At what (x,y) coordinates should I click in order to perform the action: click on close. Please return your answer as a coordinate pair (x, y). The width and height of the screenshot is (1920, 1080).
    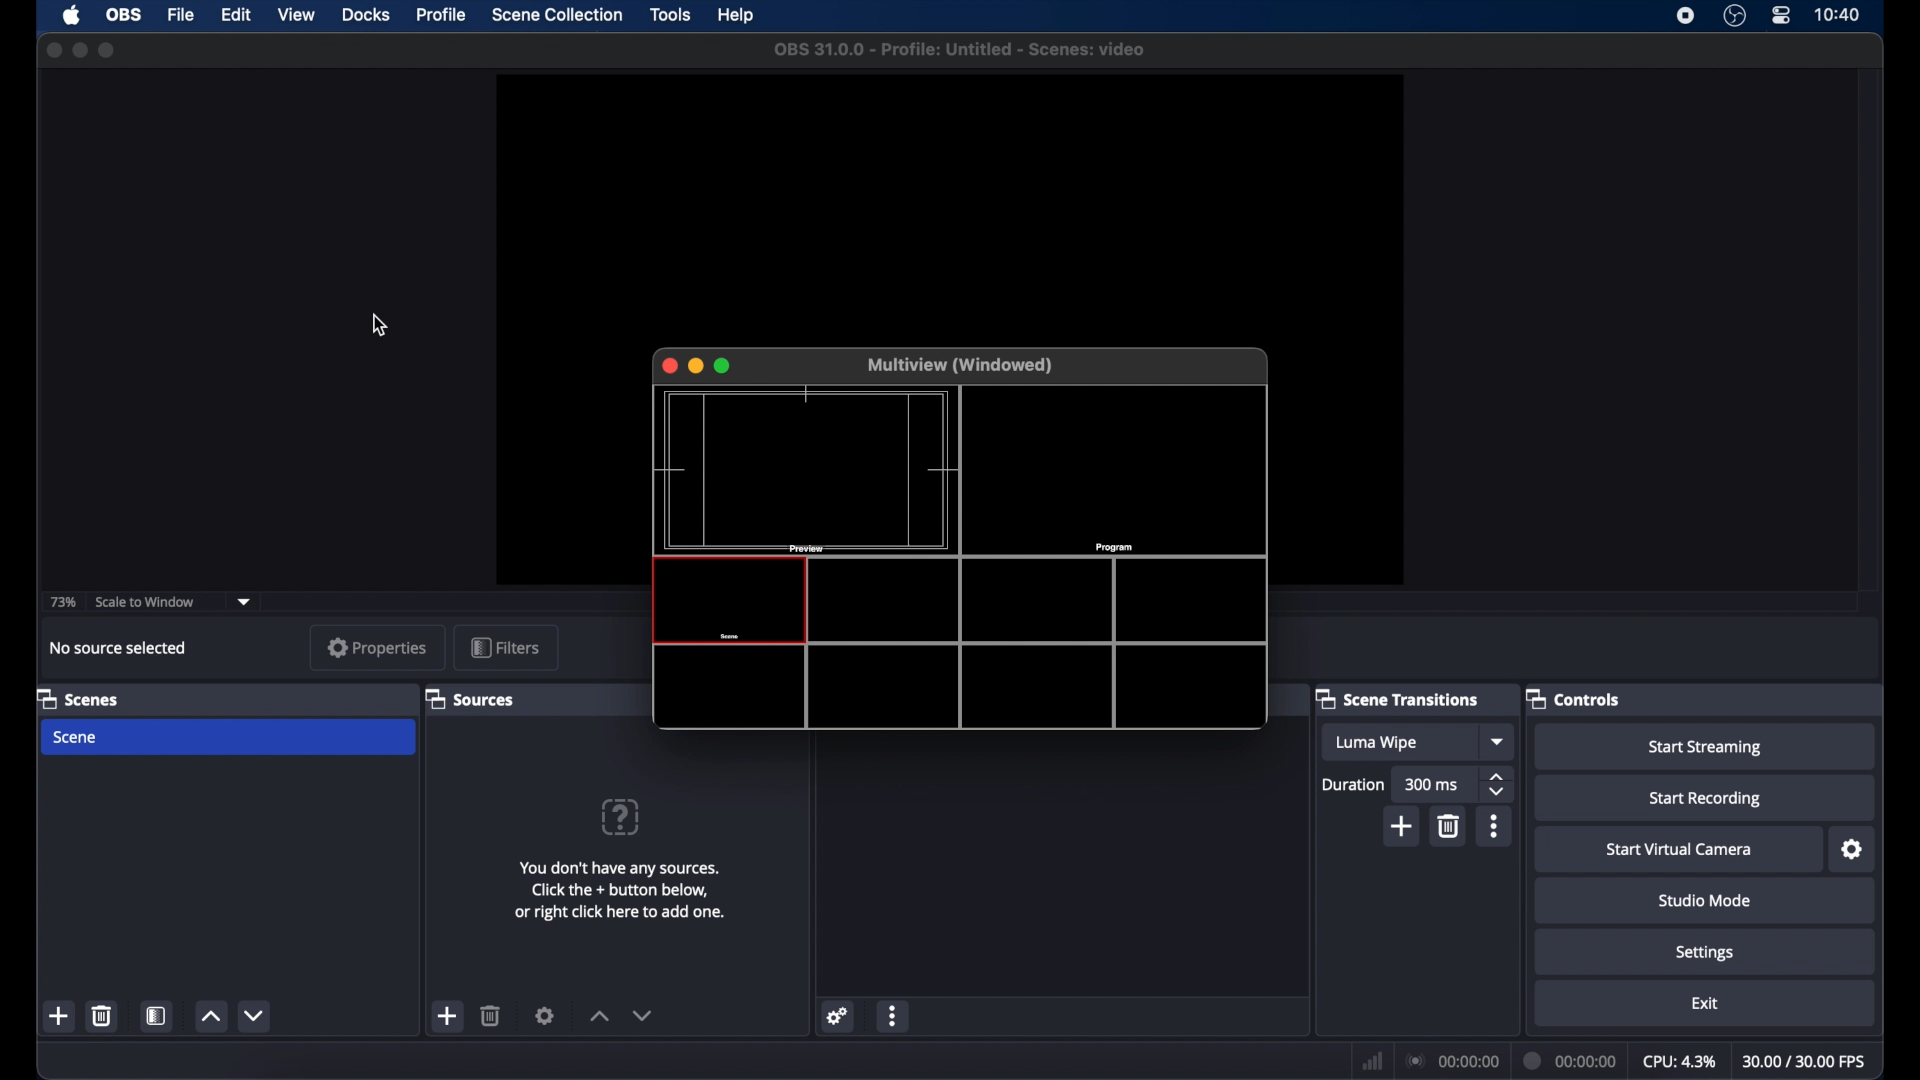
    Looking at the image, I should click on (53, 50).